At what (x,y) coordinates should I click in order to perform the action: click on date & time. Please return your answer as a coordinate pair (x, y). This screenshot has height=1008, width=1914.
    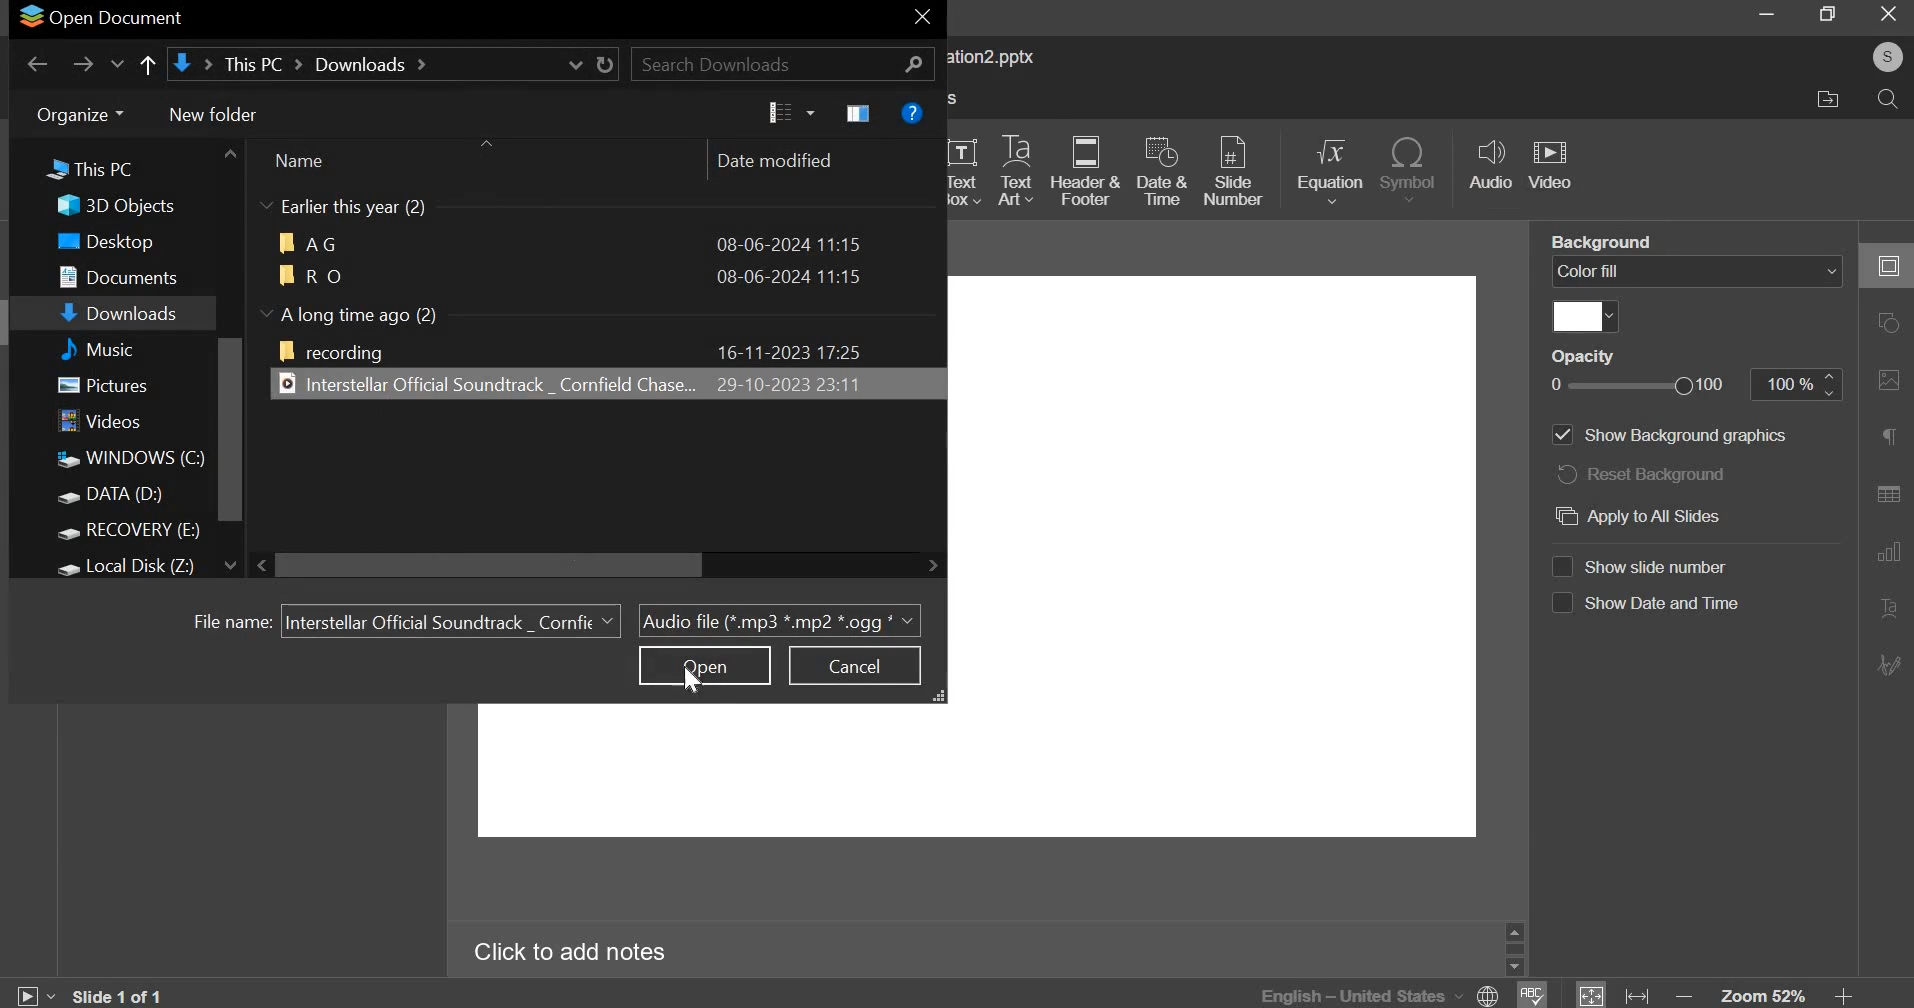
    Looking at the image, I should click on (1162, 170).